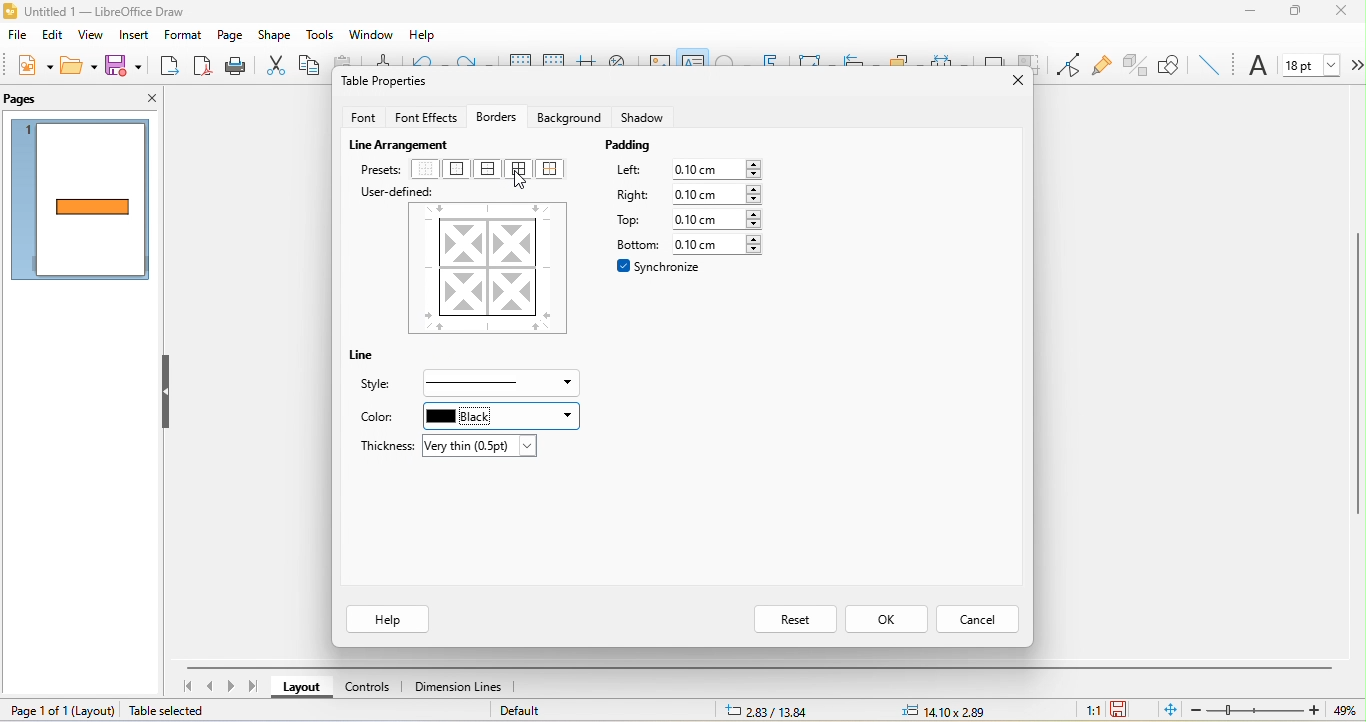 The width and height of the screenshot is (1366, 722). What do you see at coordinates (1209, 64) in the screenshot?
I see `insert line` at bounding box center [1209, 64].